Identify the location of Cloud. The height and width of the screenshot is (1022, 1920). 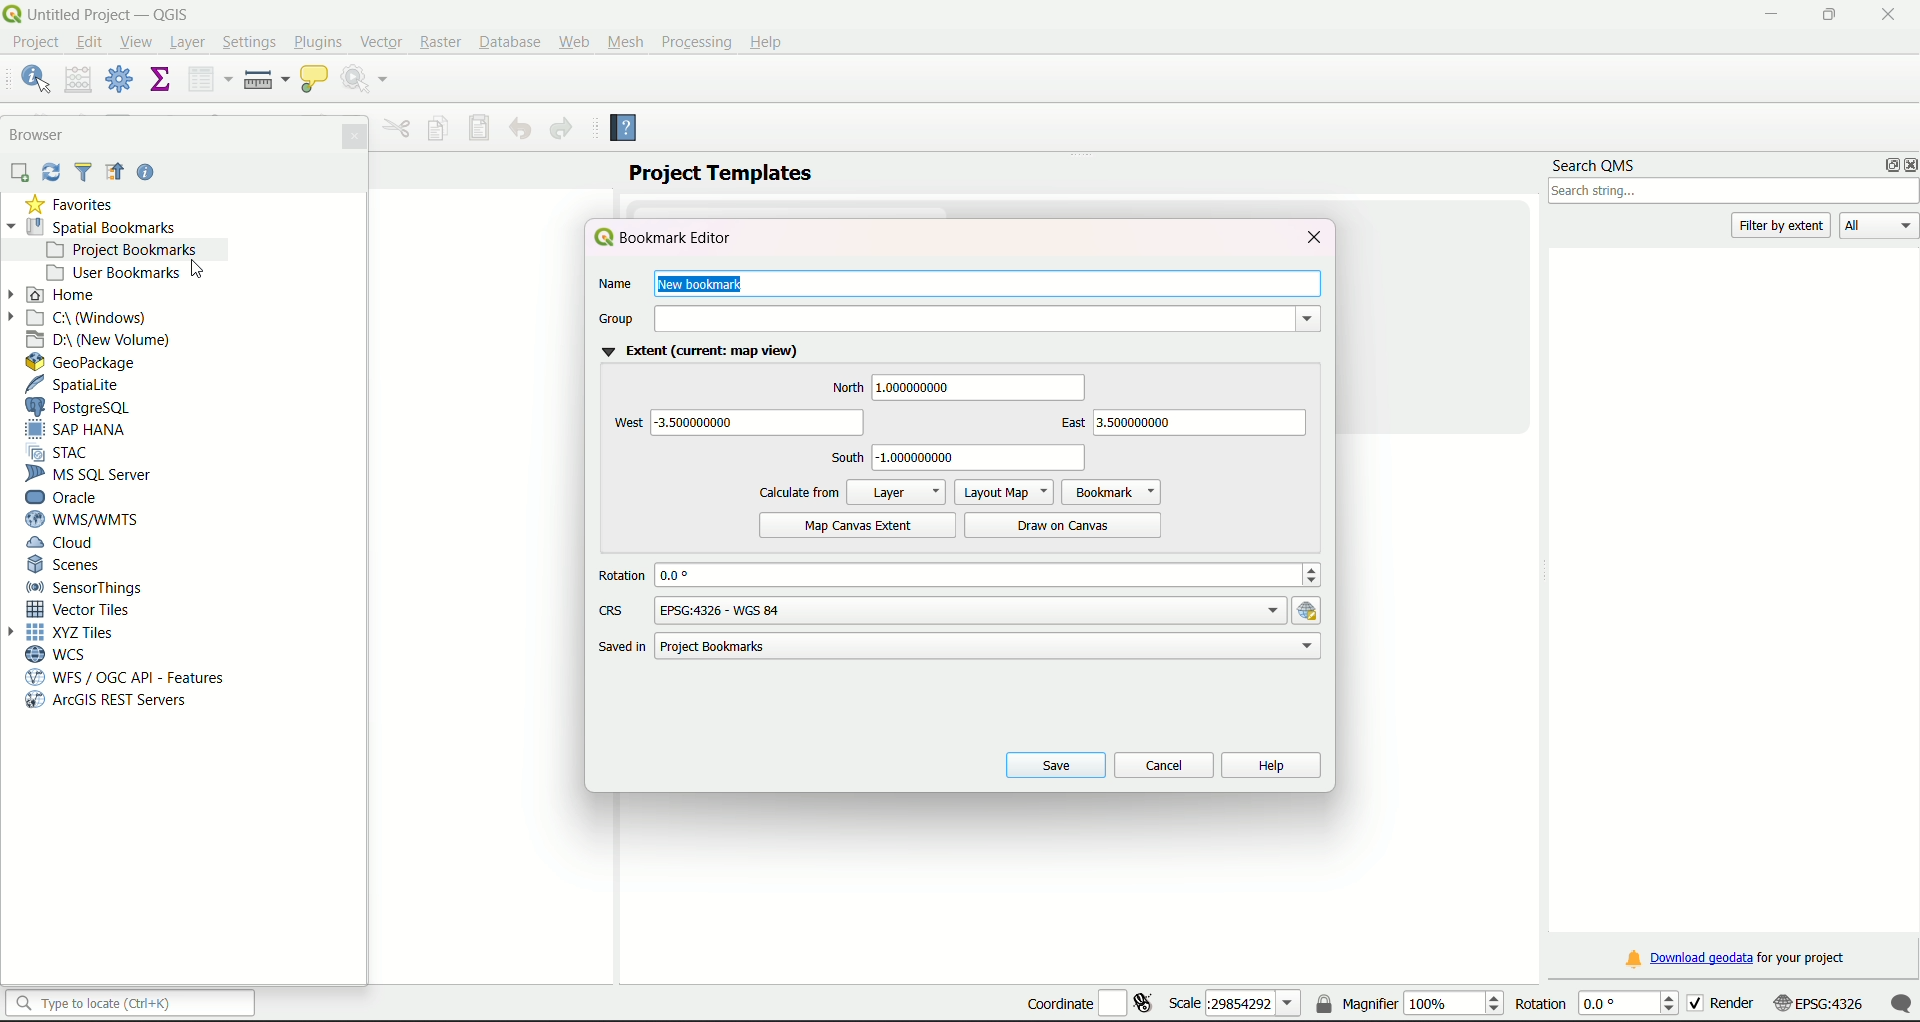
(62, 544).